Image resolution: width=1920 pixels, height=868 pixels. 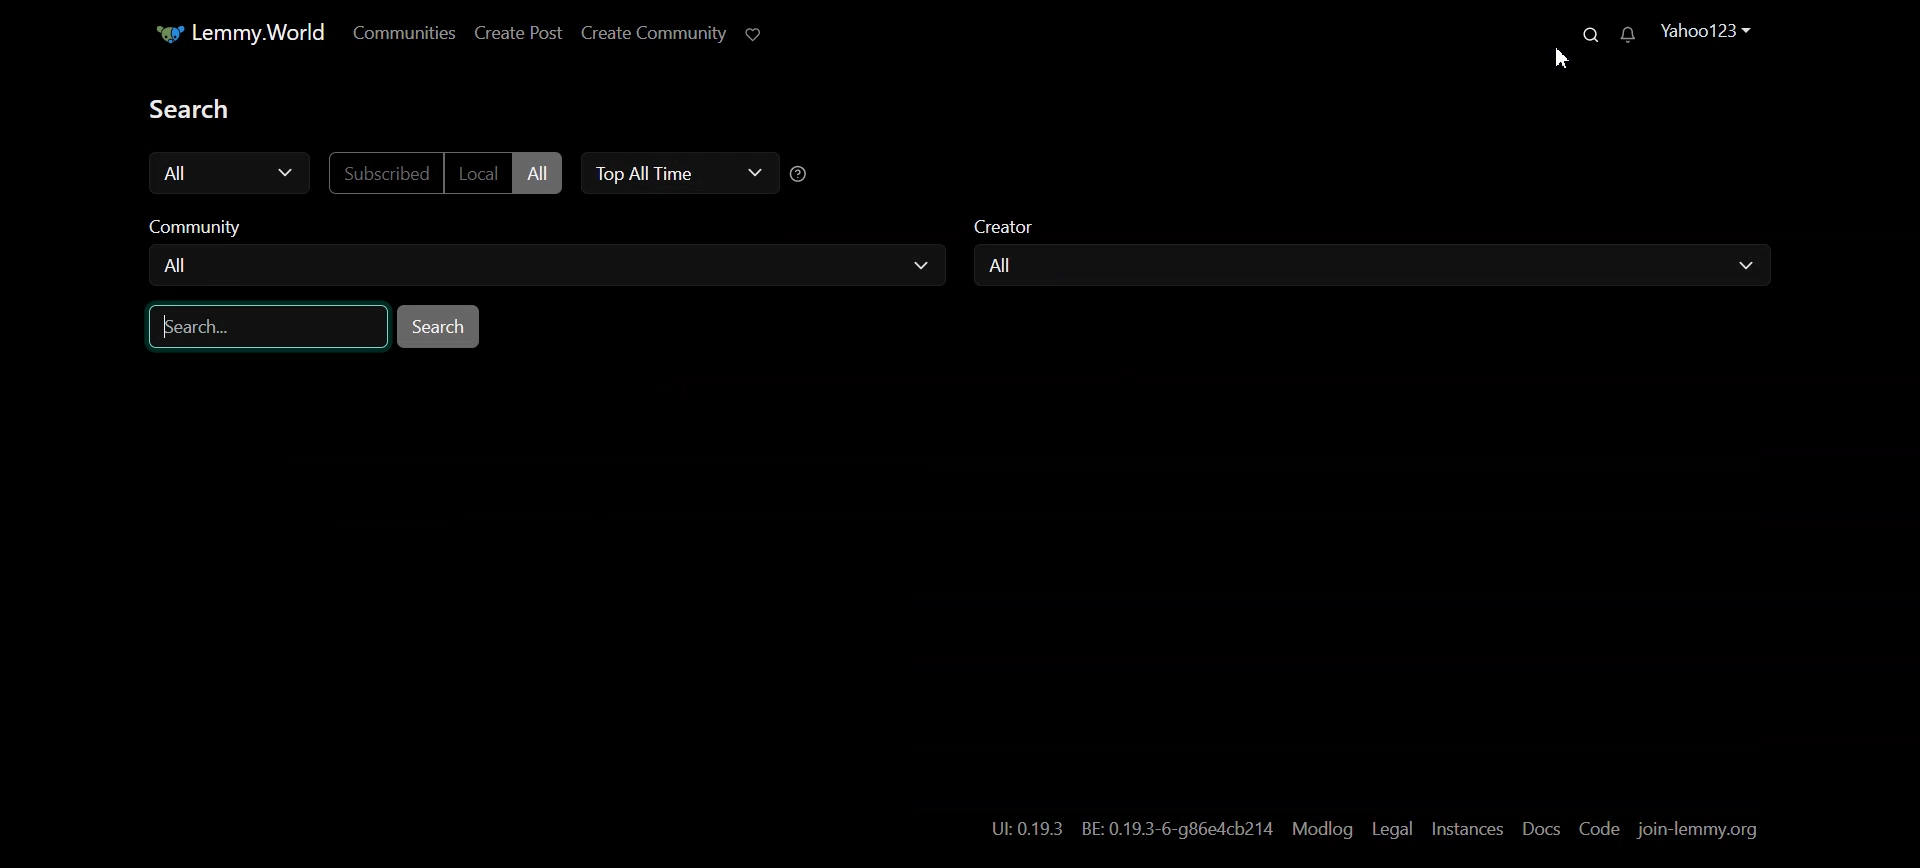 What do you see at coordinates (1012, 225) in the screenshot?
I see `Creator` at bounding box center [1012, 225].